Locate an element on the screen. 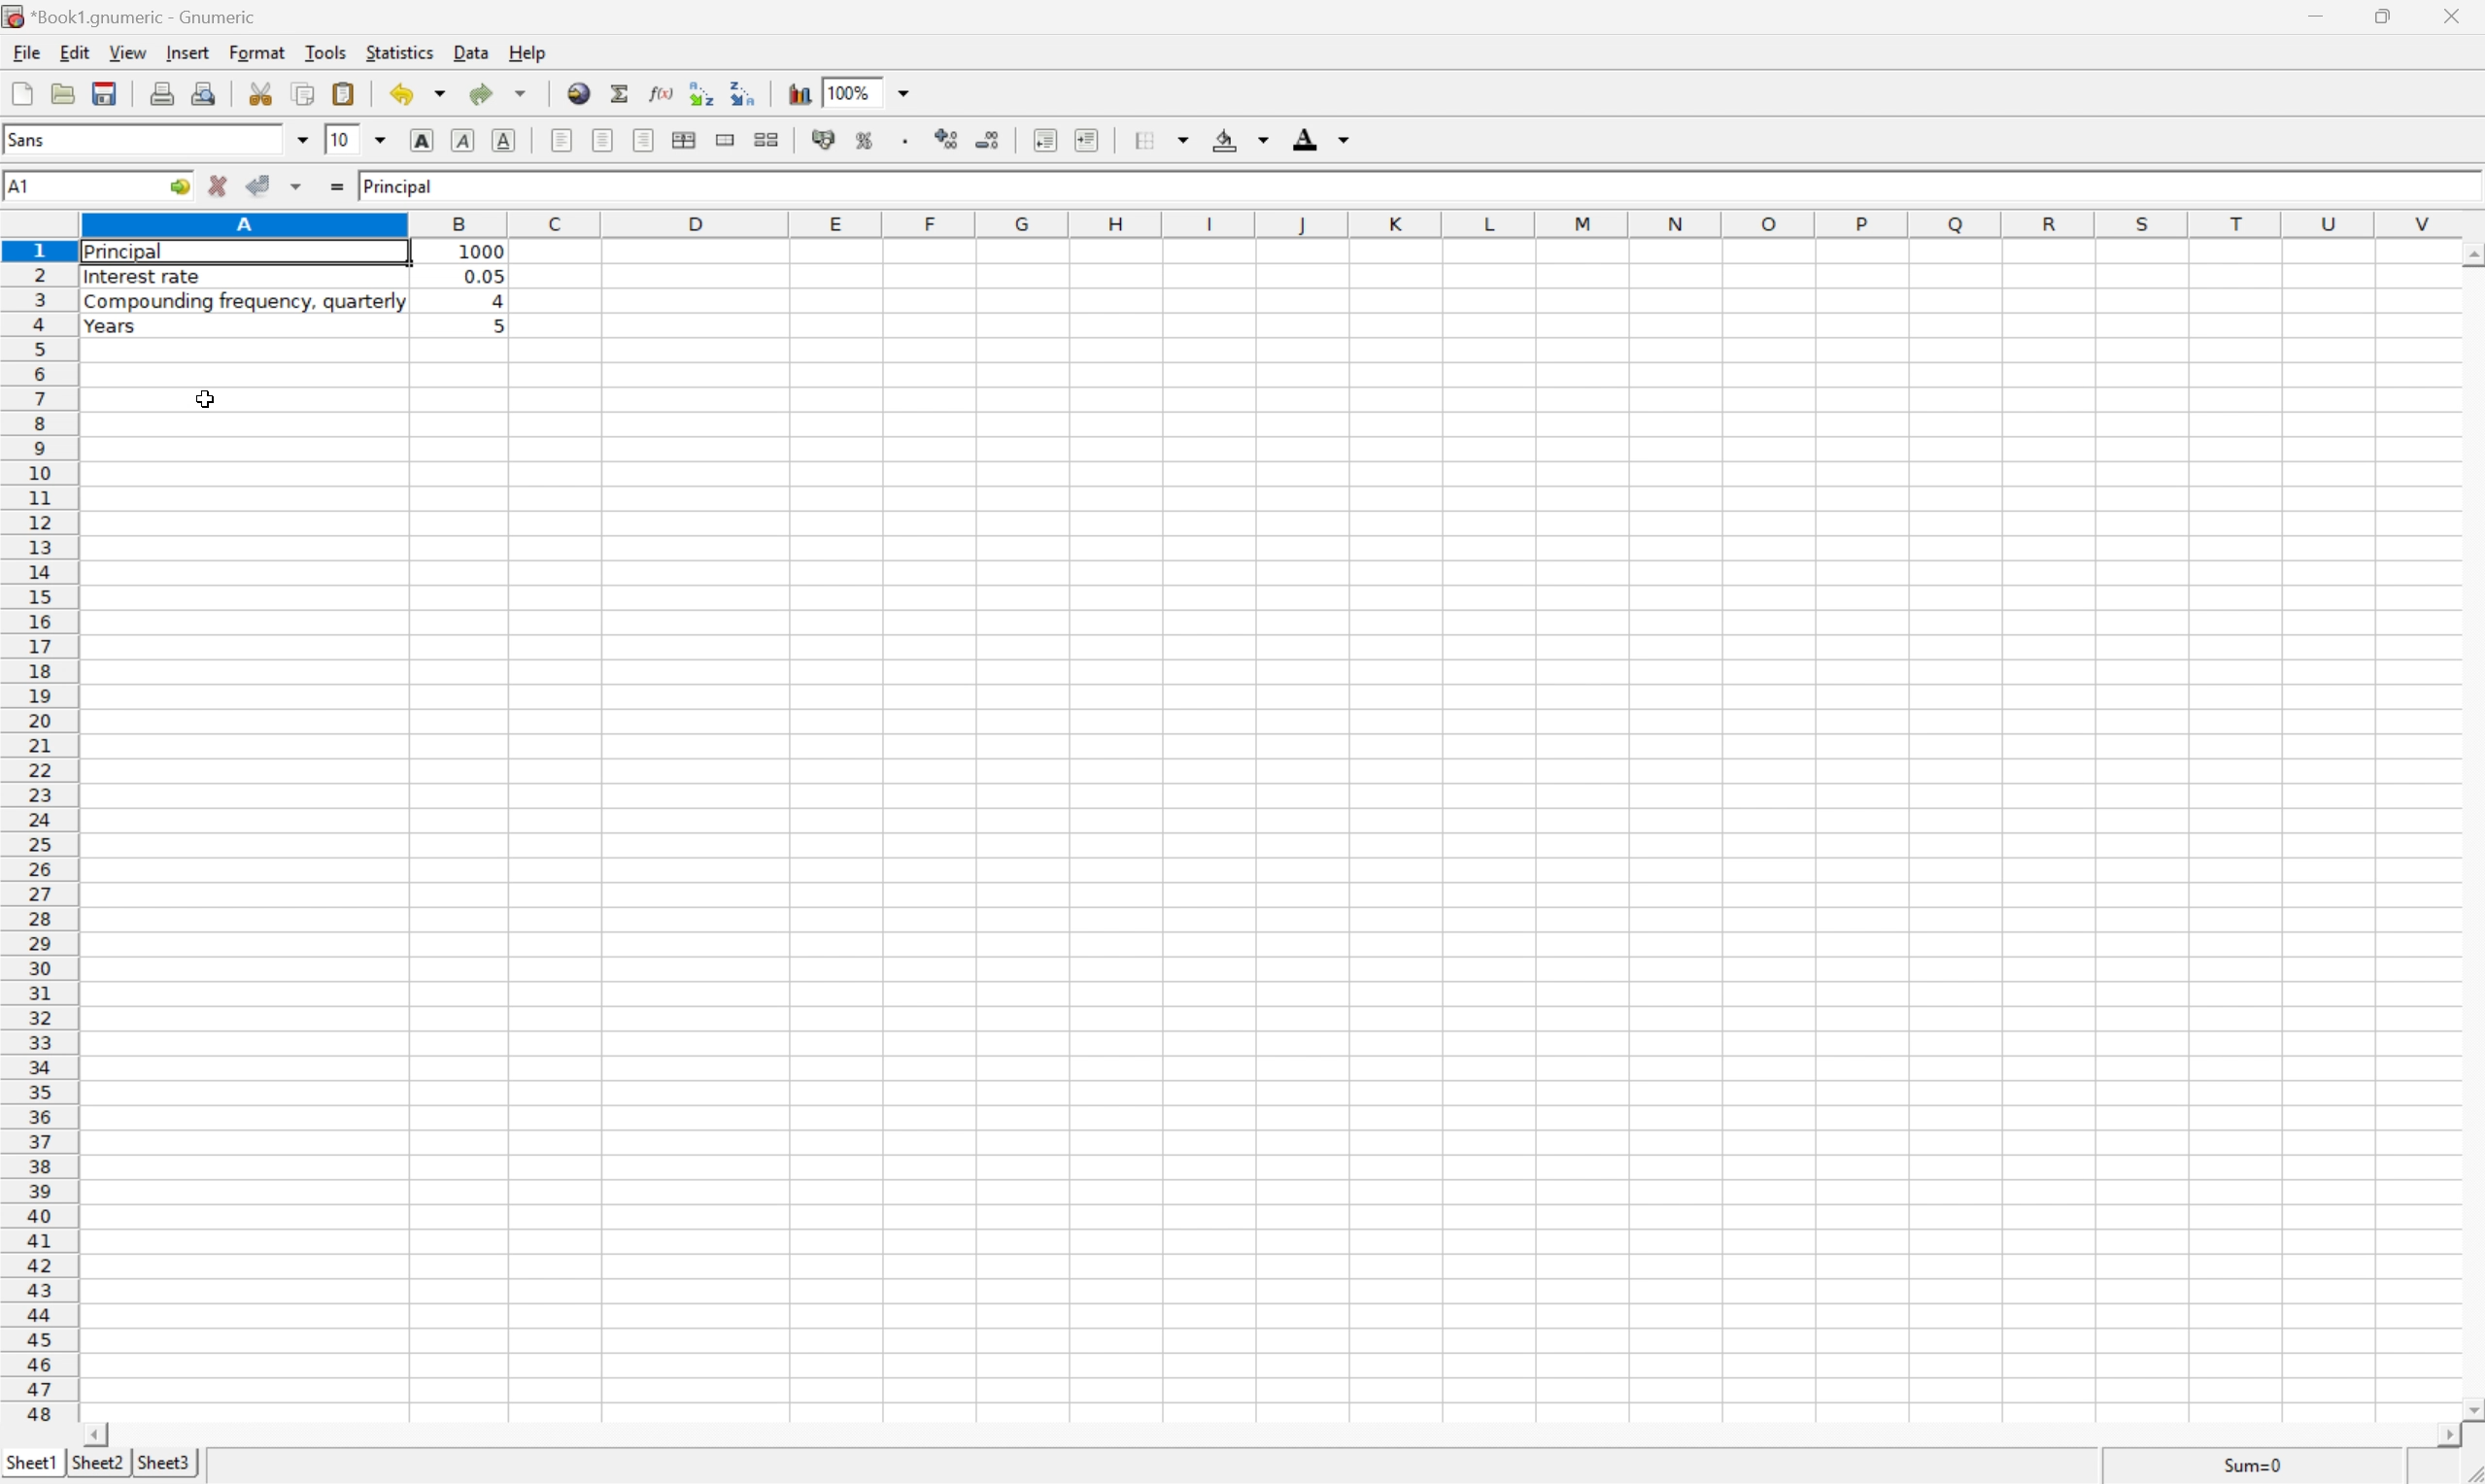 Image resolution: width=2485 pixels, height=1484 pixels. drop down is located at coordinates (298, 139).